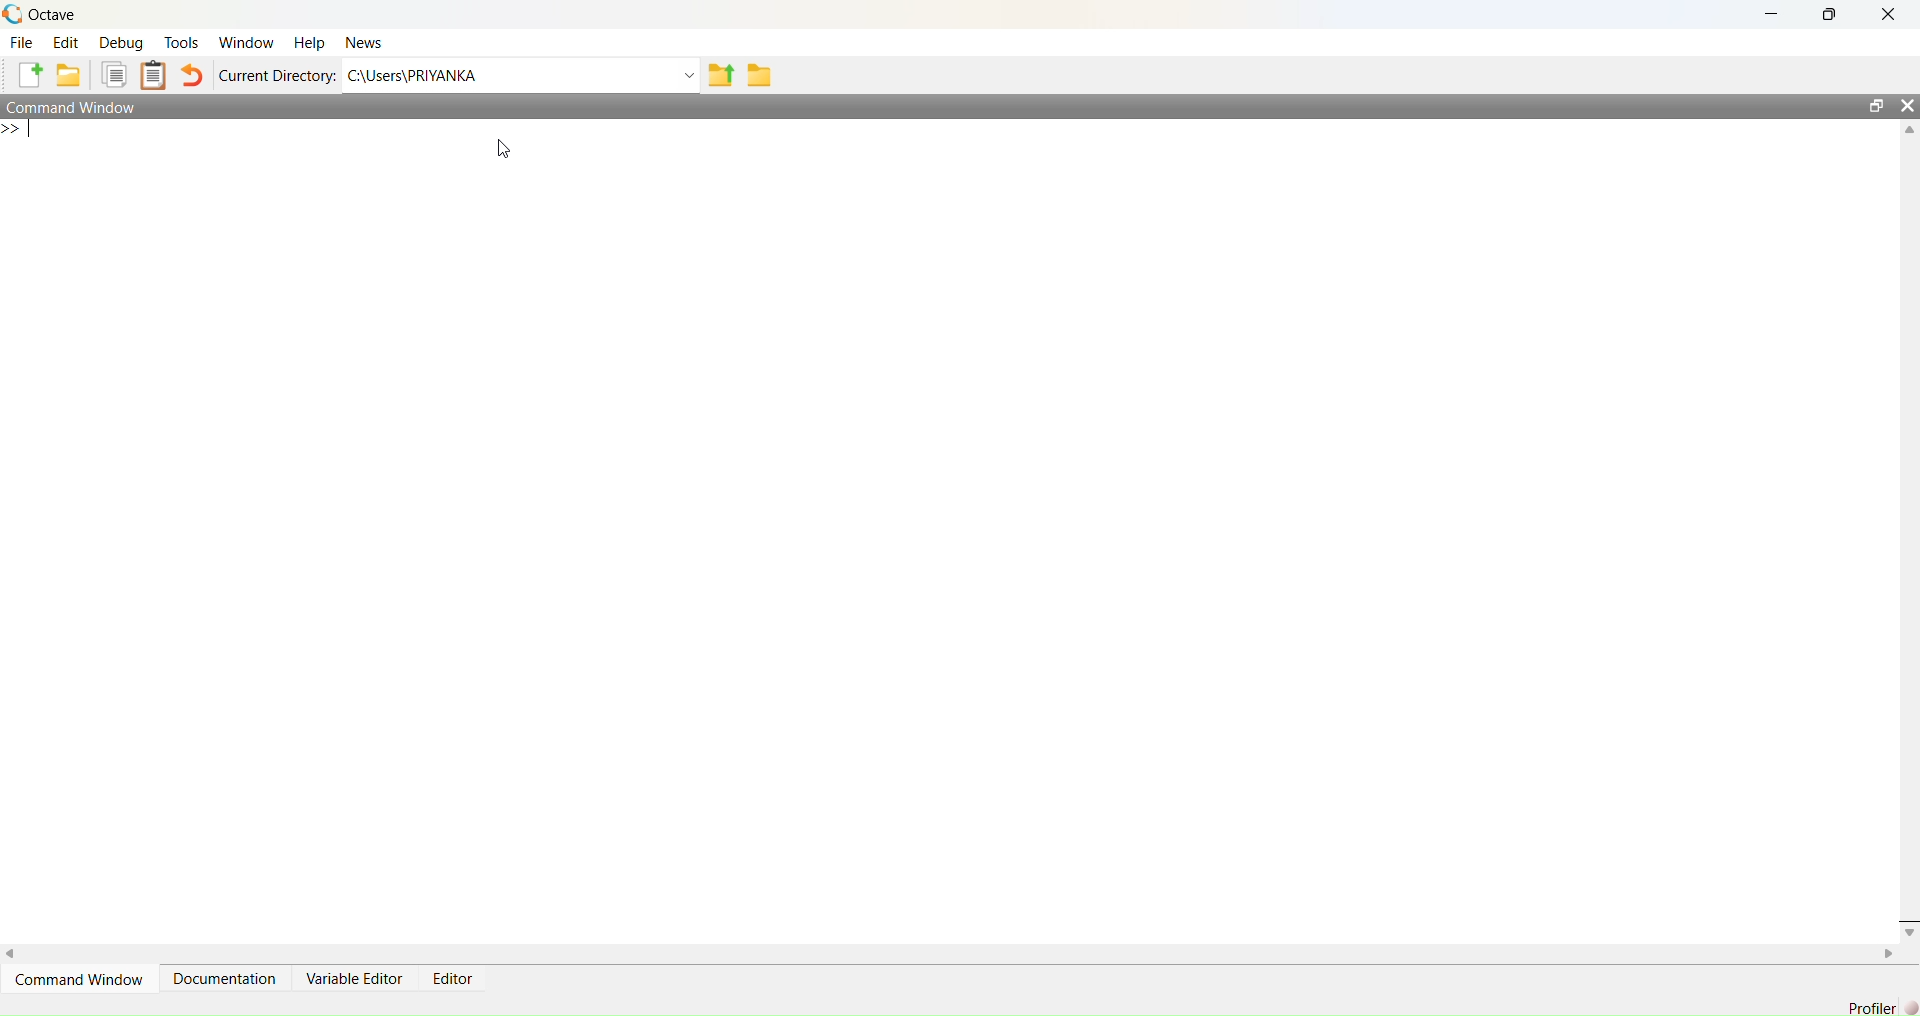 The height and width of the screenshot is (1016, 1920). I want to click on News, so click(368, 44).